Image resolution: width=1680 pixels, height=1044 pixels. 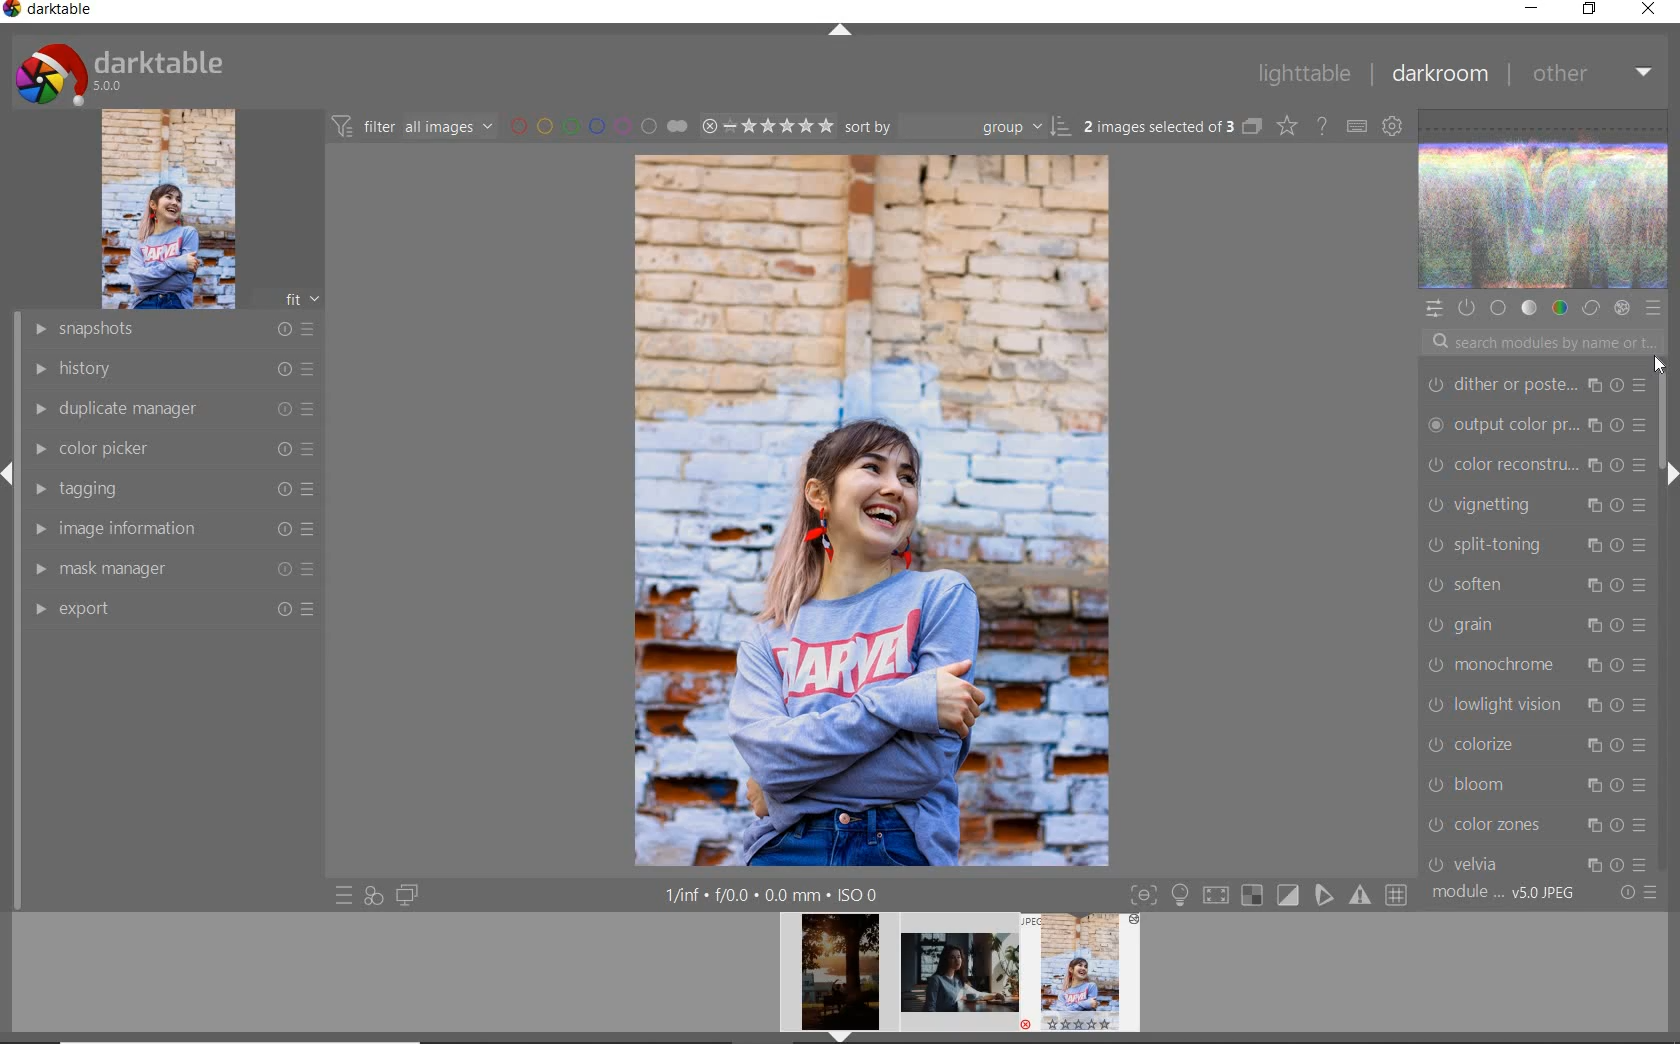 What do you see at coordinates (1439, 74) in the screenshot?
I see `DARKROOM` at bounding box center [1439, 74].